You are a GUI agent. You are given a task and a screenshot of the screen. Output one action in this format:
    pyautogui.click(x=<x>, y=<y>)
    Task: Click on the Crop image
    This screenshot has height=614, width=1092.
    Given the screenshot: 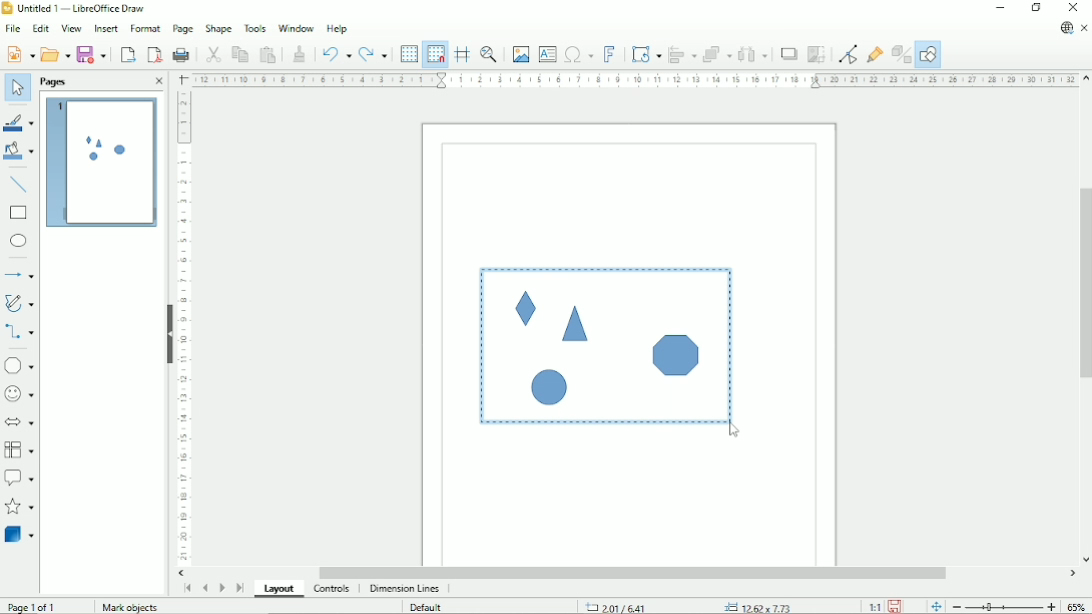 What is the action you would take?
    pyautogui.click(x=815, y=55)
    